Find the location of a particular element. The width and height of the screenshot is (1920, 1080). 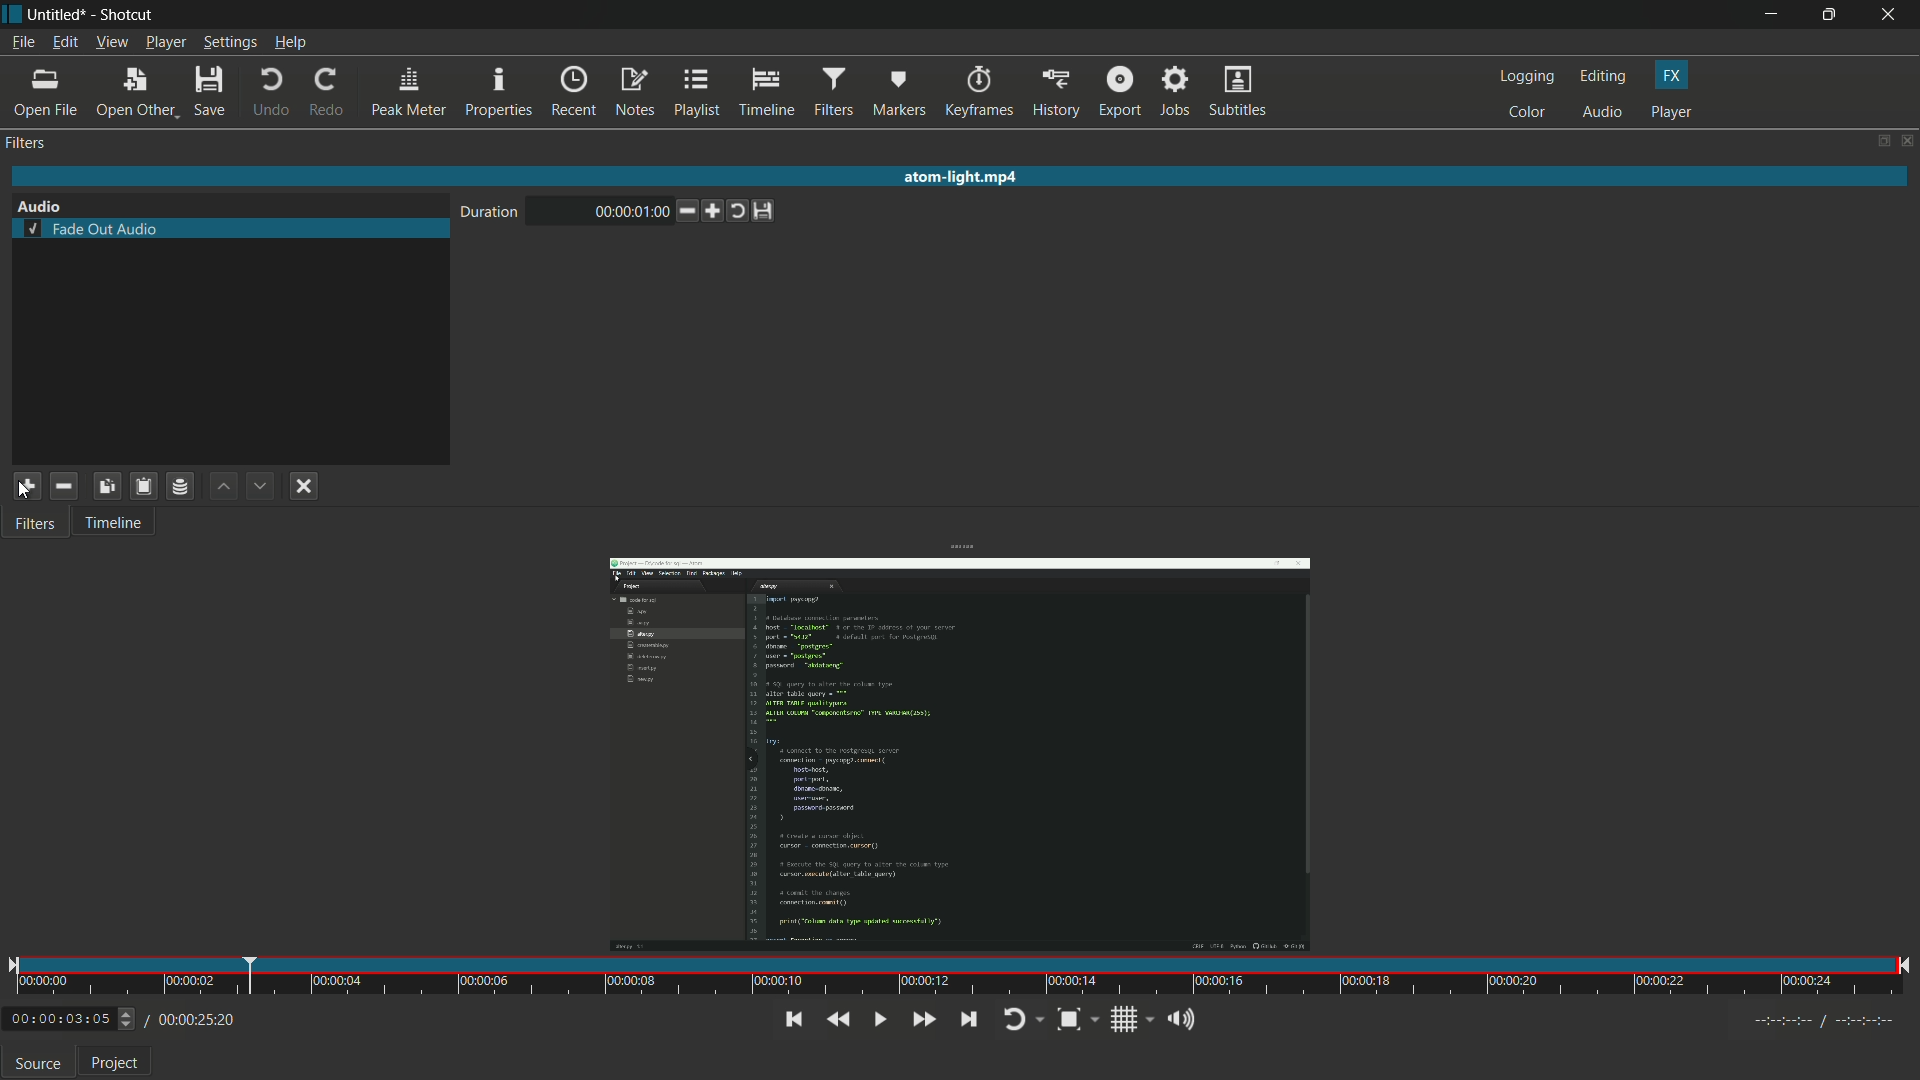

change layout is located at coordinates (1880, 142).